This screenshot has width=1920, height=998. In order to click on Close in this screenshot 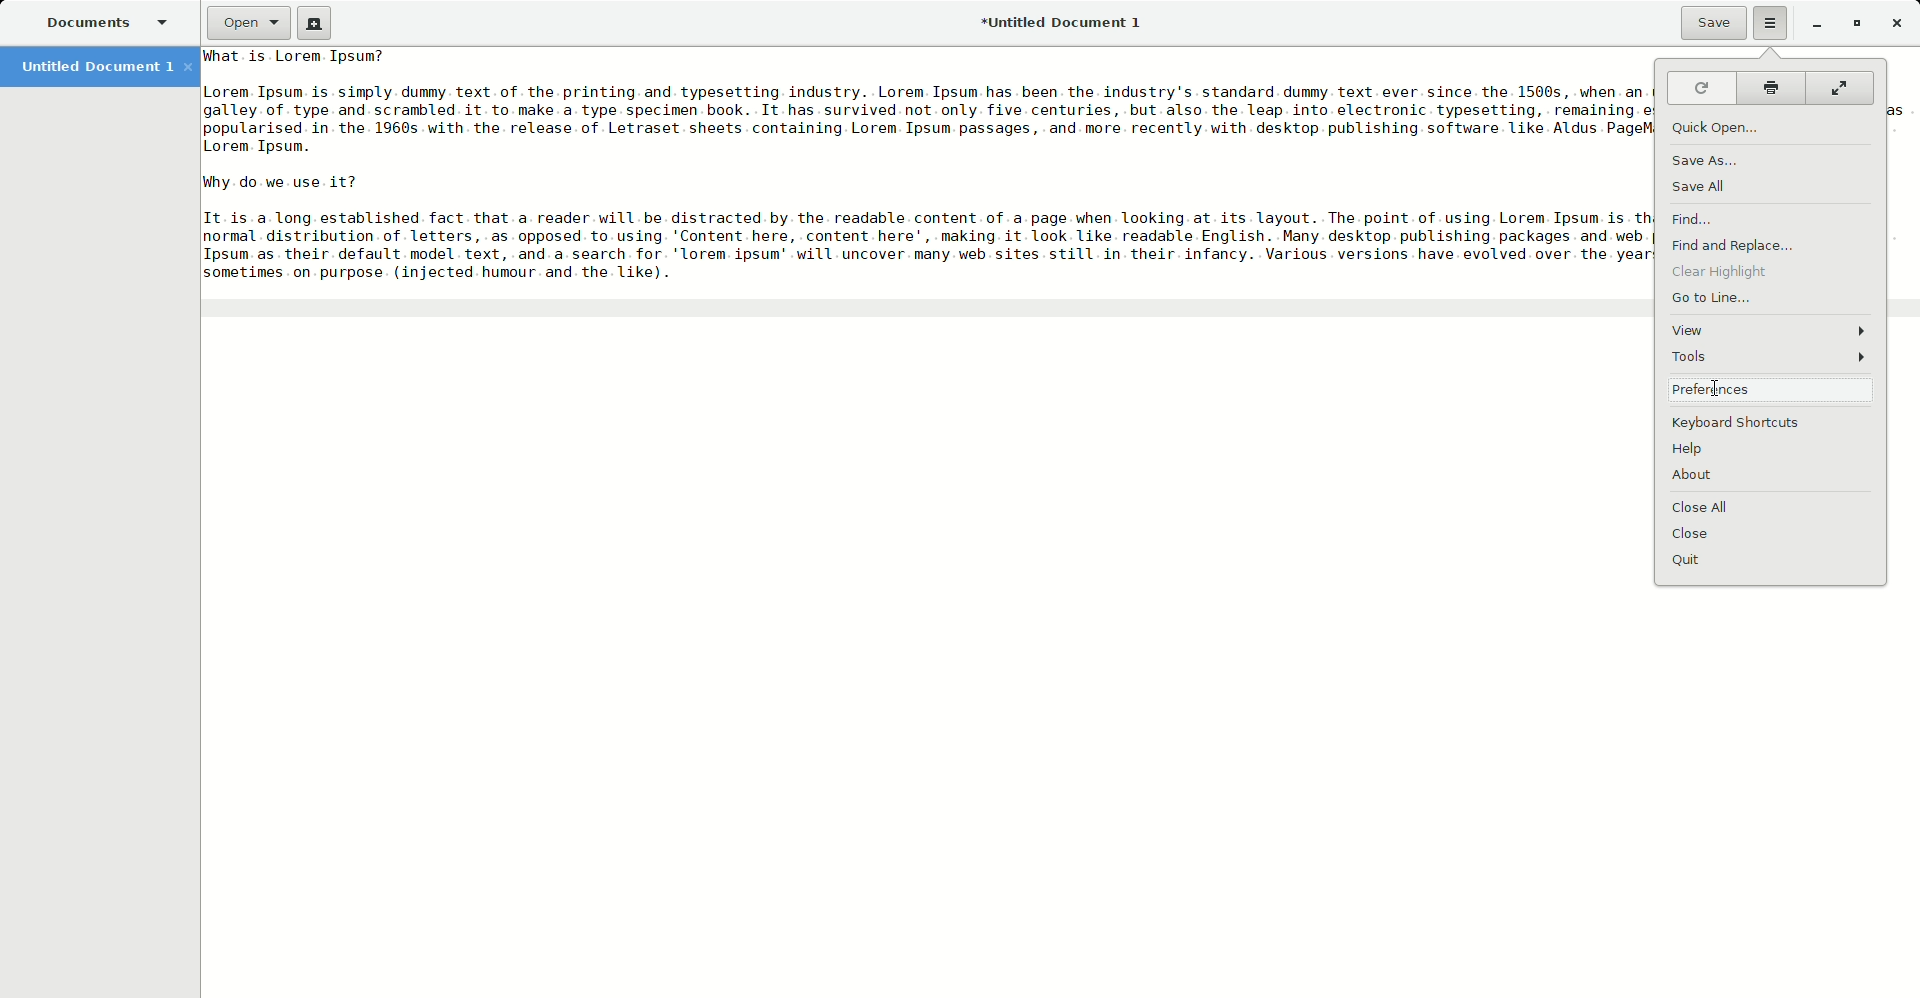, I will do `click(1896, 22)`.